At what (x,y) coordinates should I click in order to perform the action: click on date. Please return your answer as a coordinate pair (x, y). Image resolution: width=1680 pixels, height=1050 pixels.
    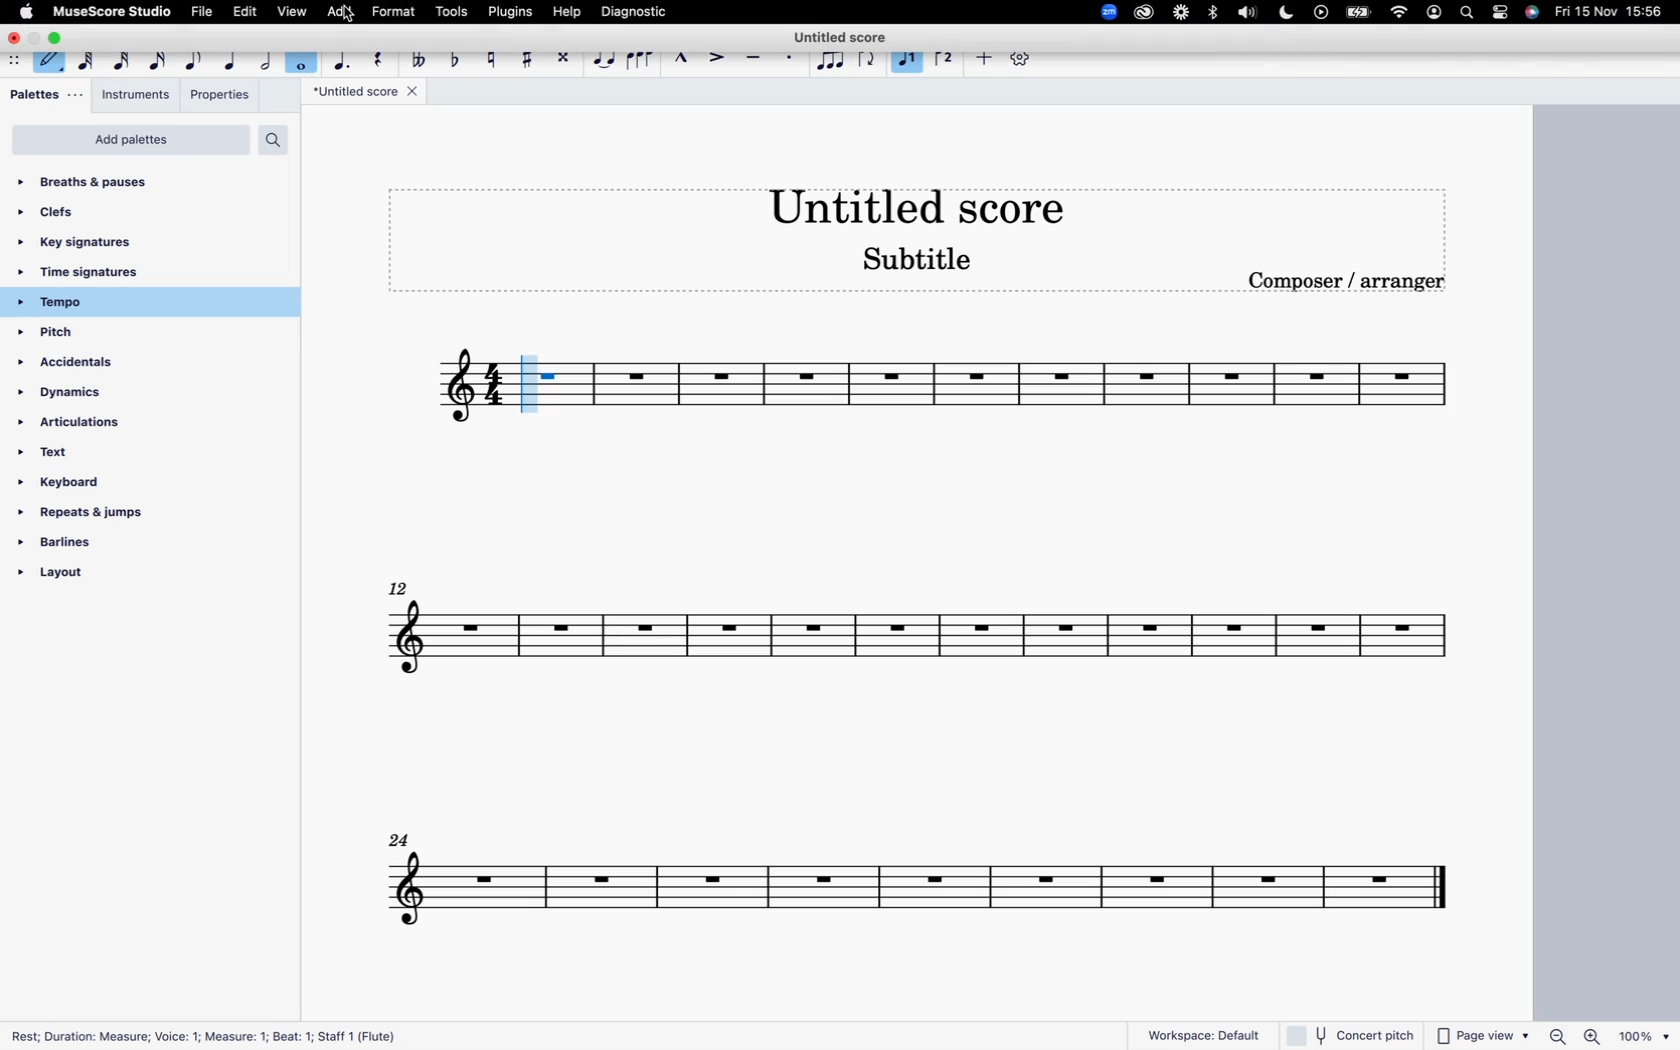
    Looking at the image, I should click on (1610, 15).